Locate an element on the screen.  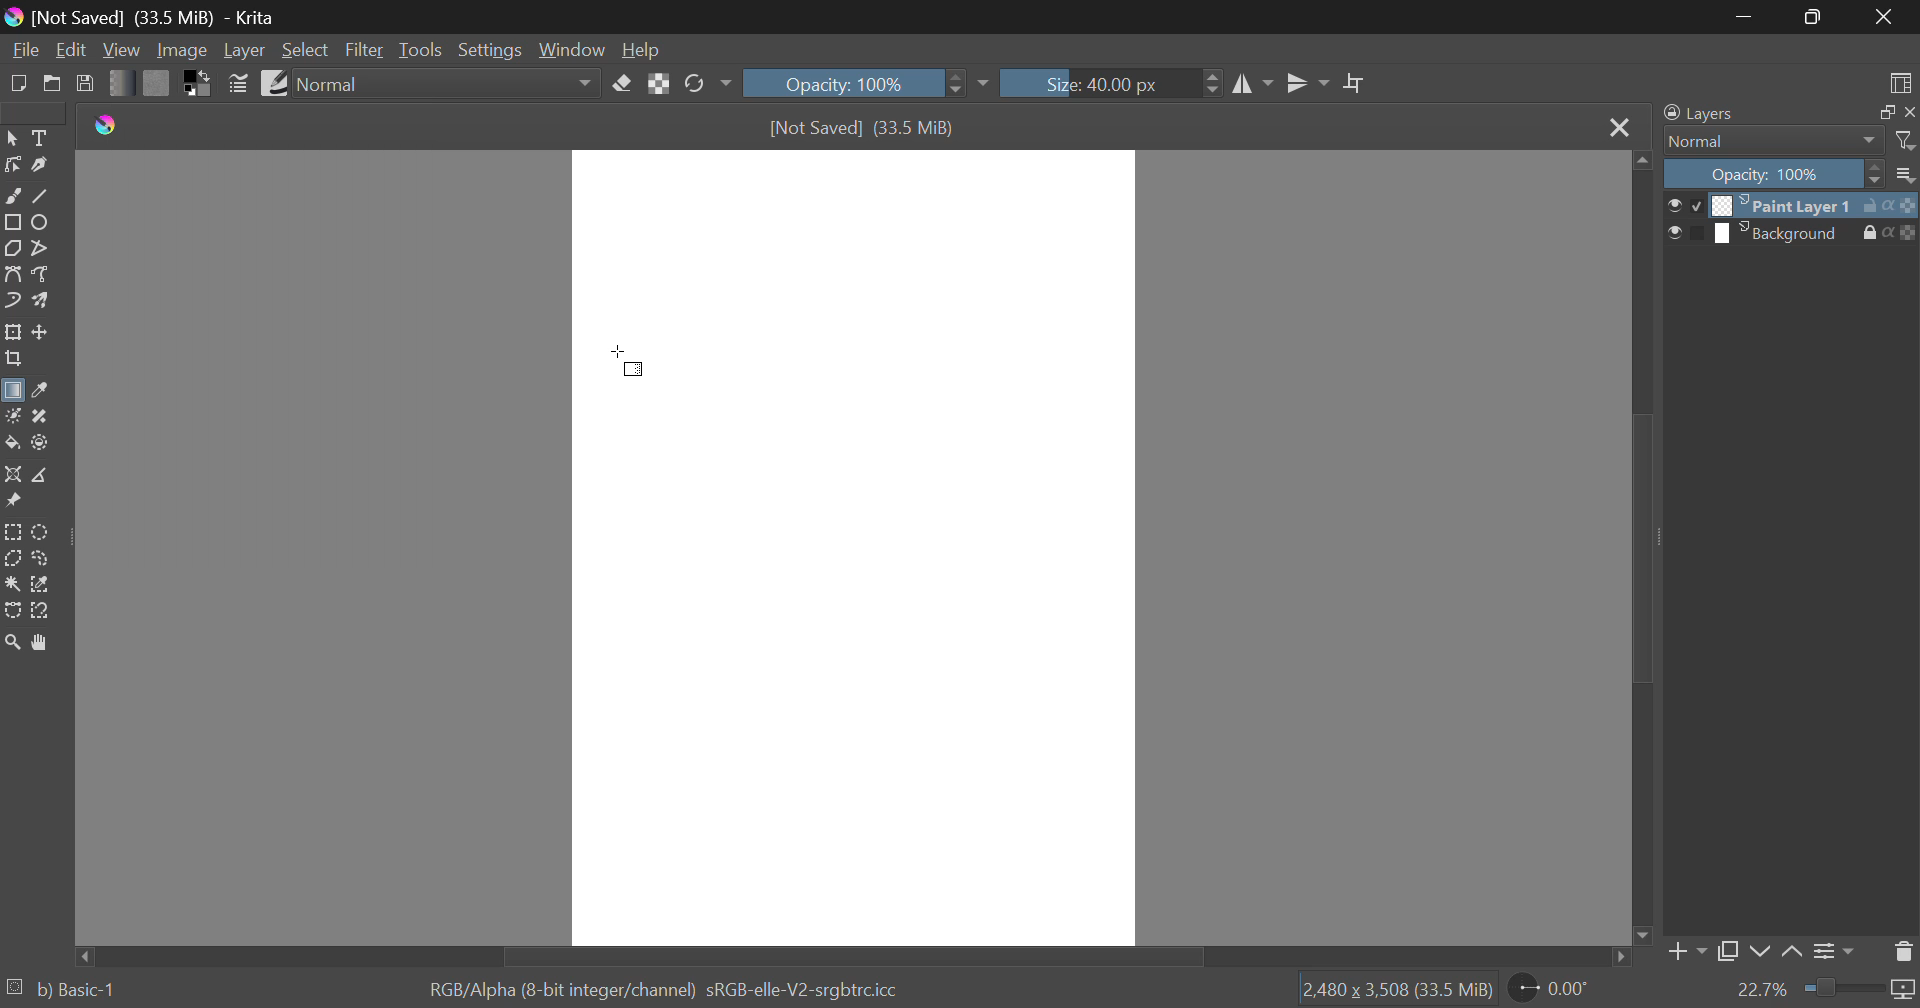
Paint Layer 1 is located at coordinates (1784, 203).